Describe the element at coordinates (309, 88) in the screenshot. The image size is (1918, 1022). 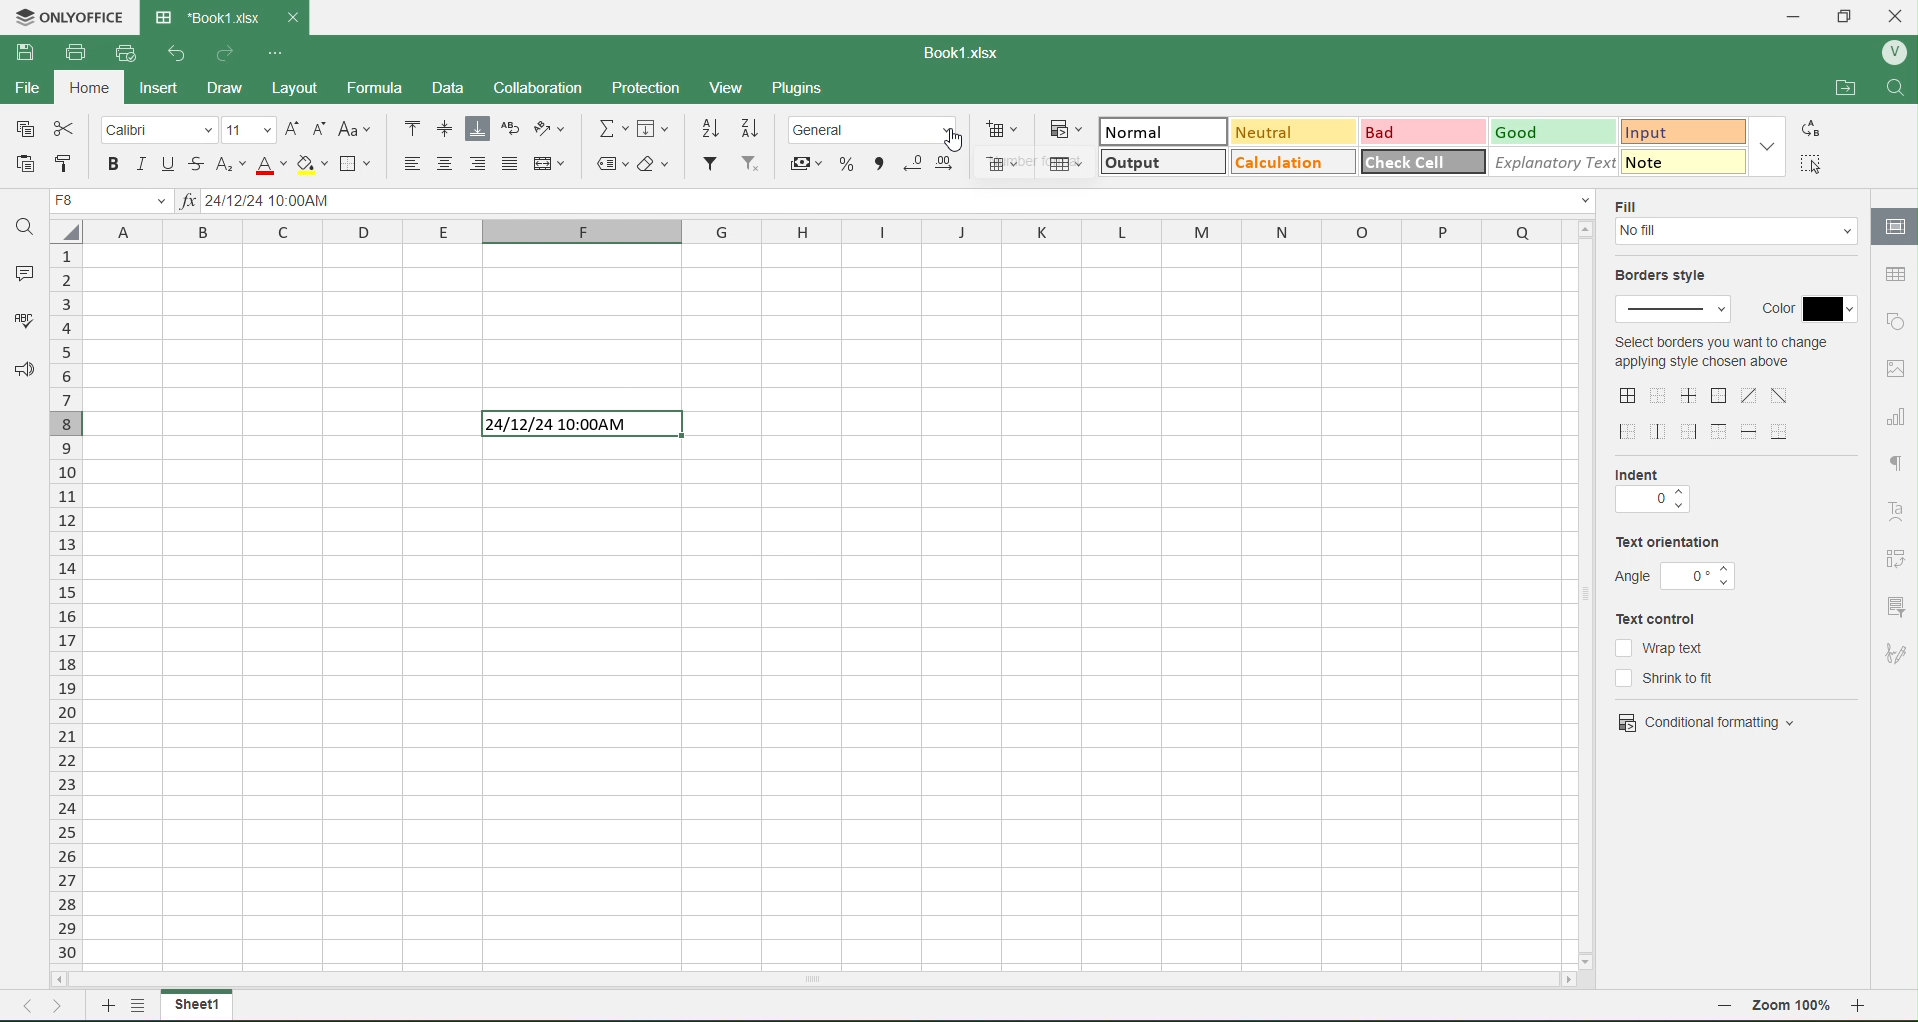
I see `Layout` at that location.